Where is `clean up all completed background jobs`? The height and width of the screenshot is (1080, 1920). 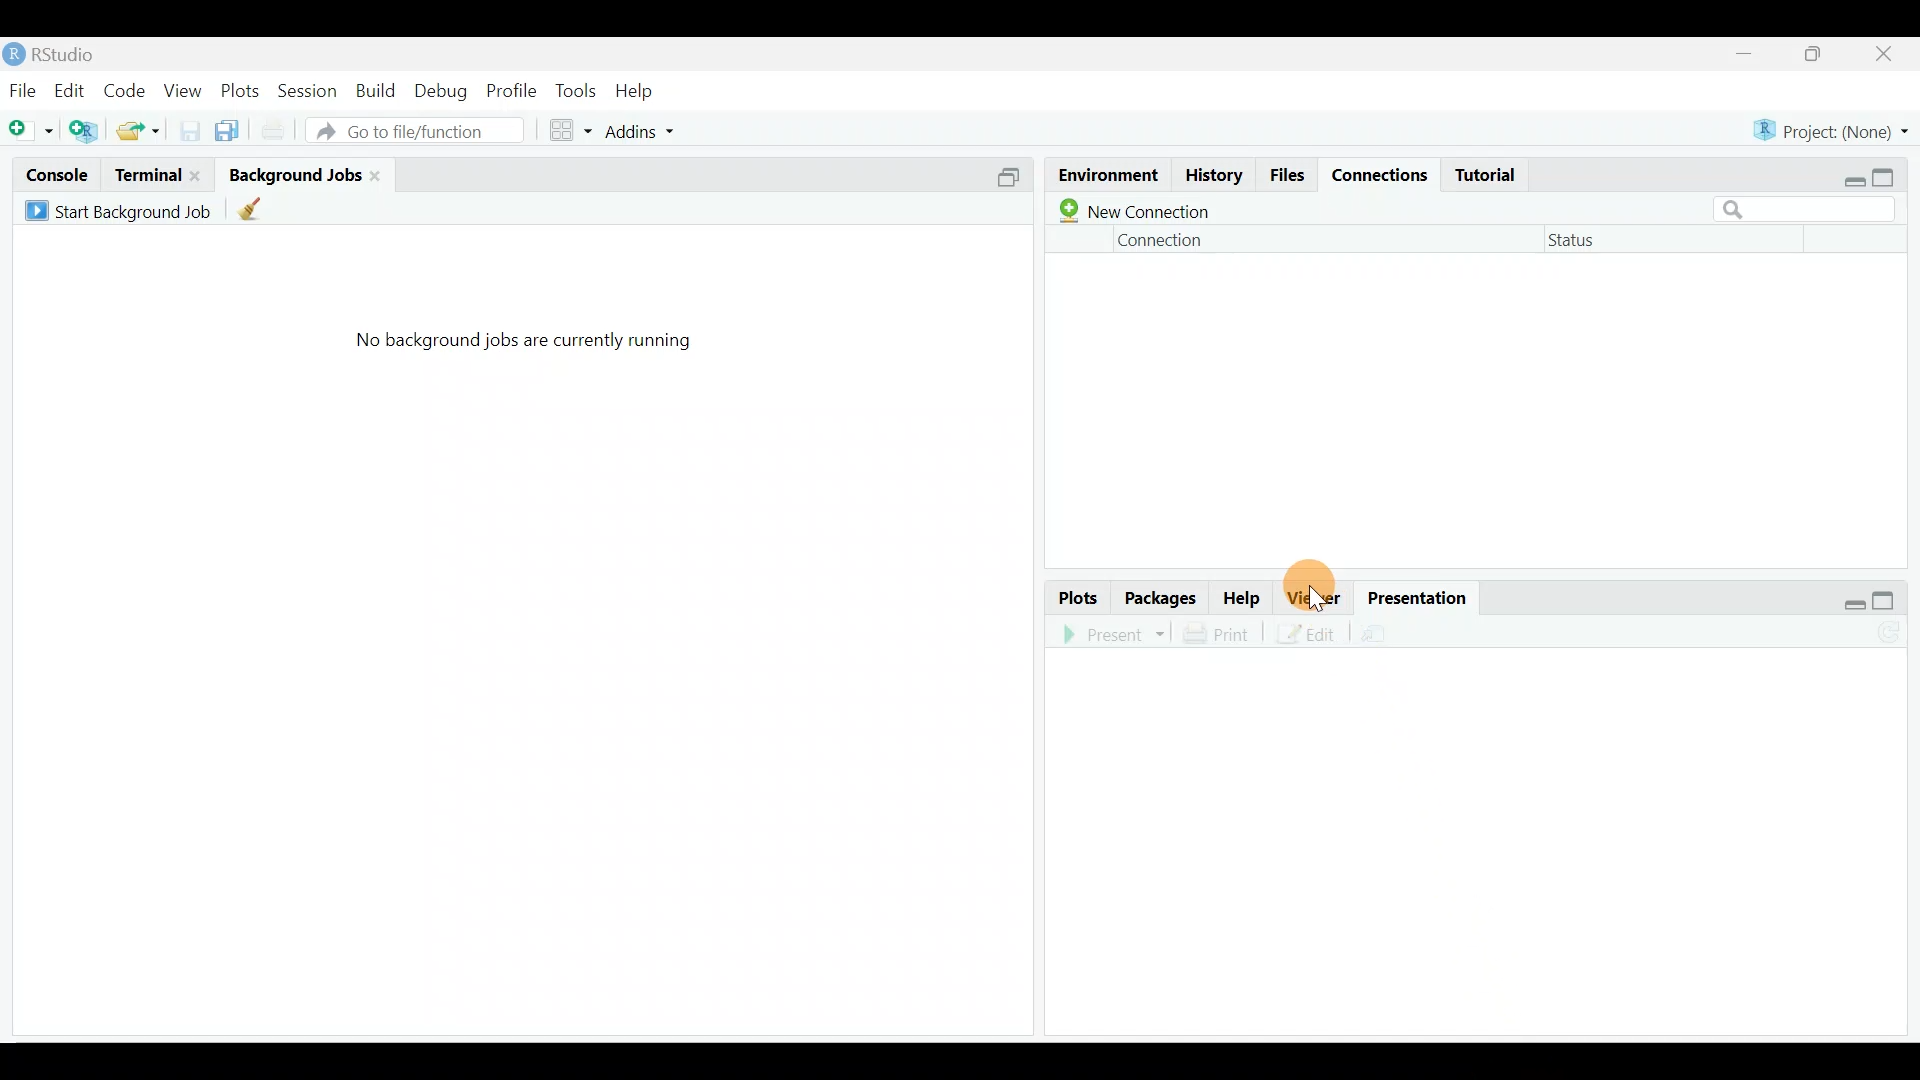 clean up all completed background jobs is located at coordinates (265, 212).